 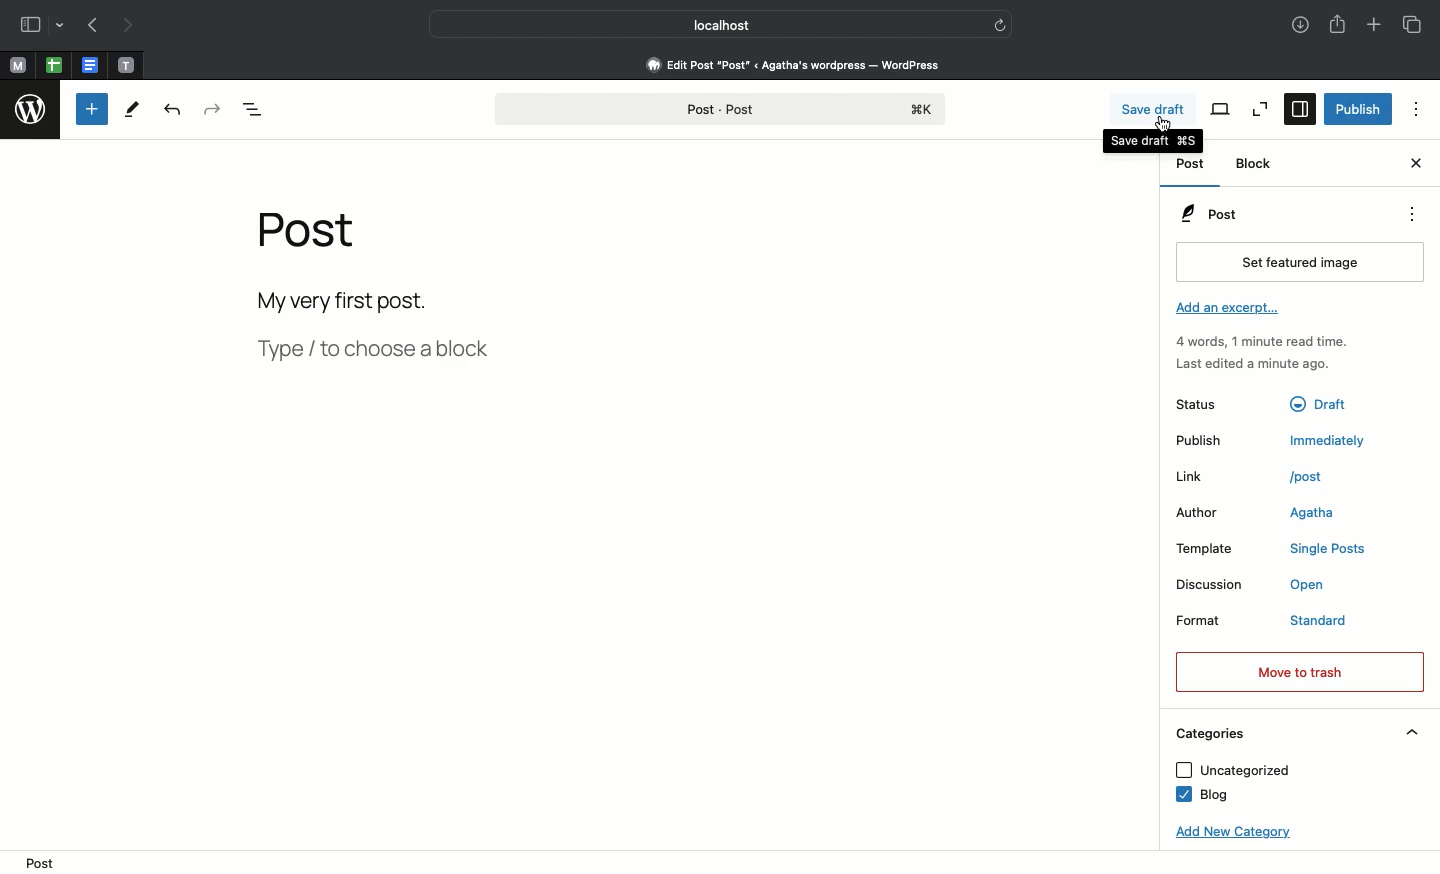 What do you see at coordinates (1318, 587) in the screenshot?
I see `Open` at bounding box center [1318, 587].